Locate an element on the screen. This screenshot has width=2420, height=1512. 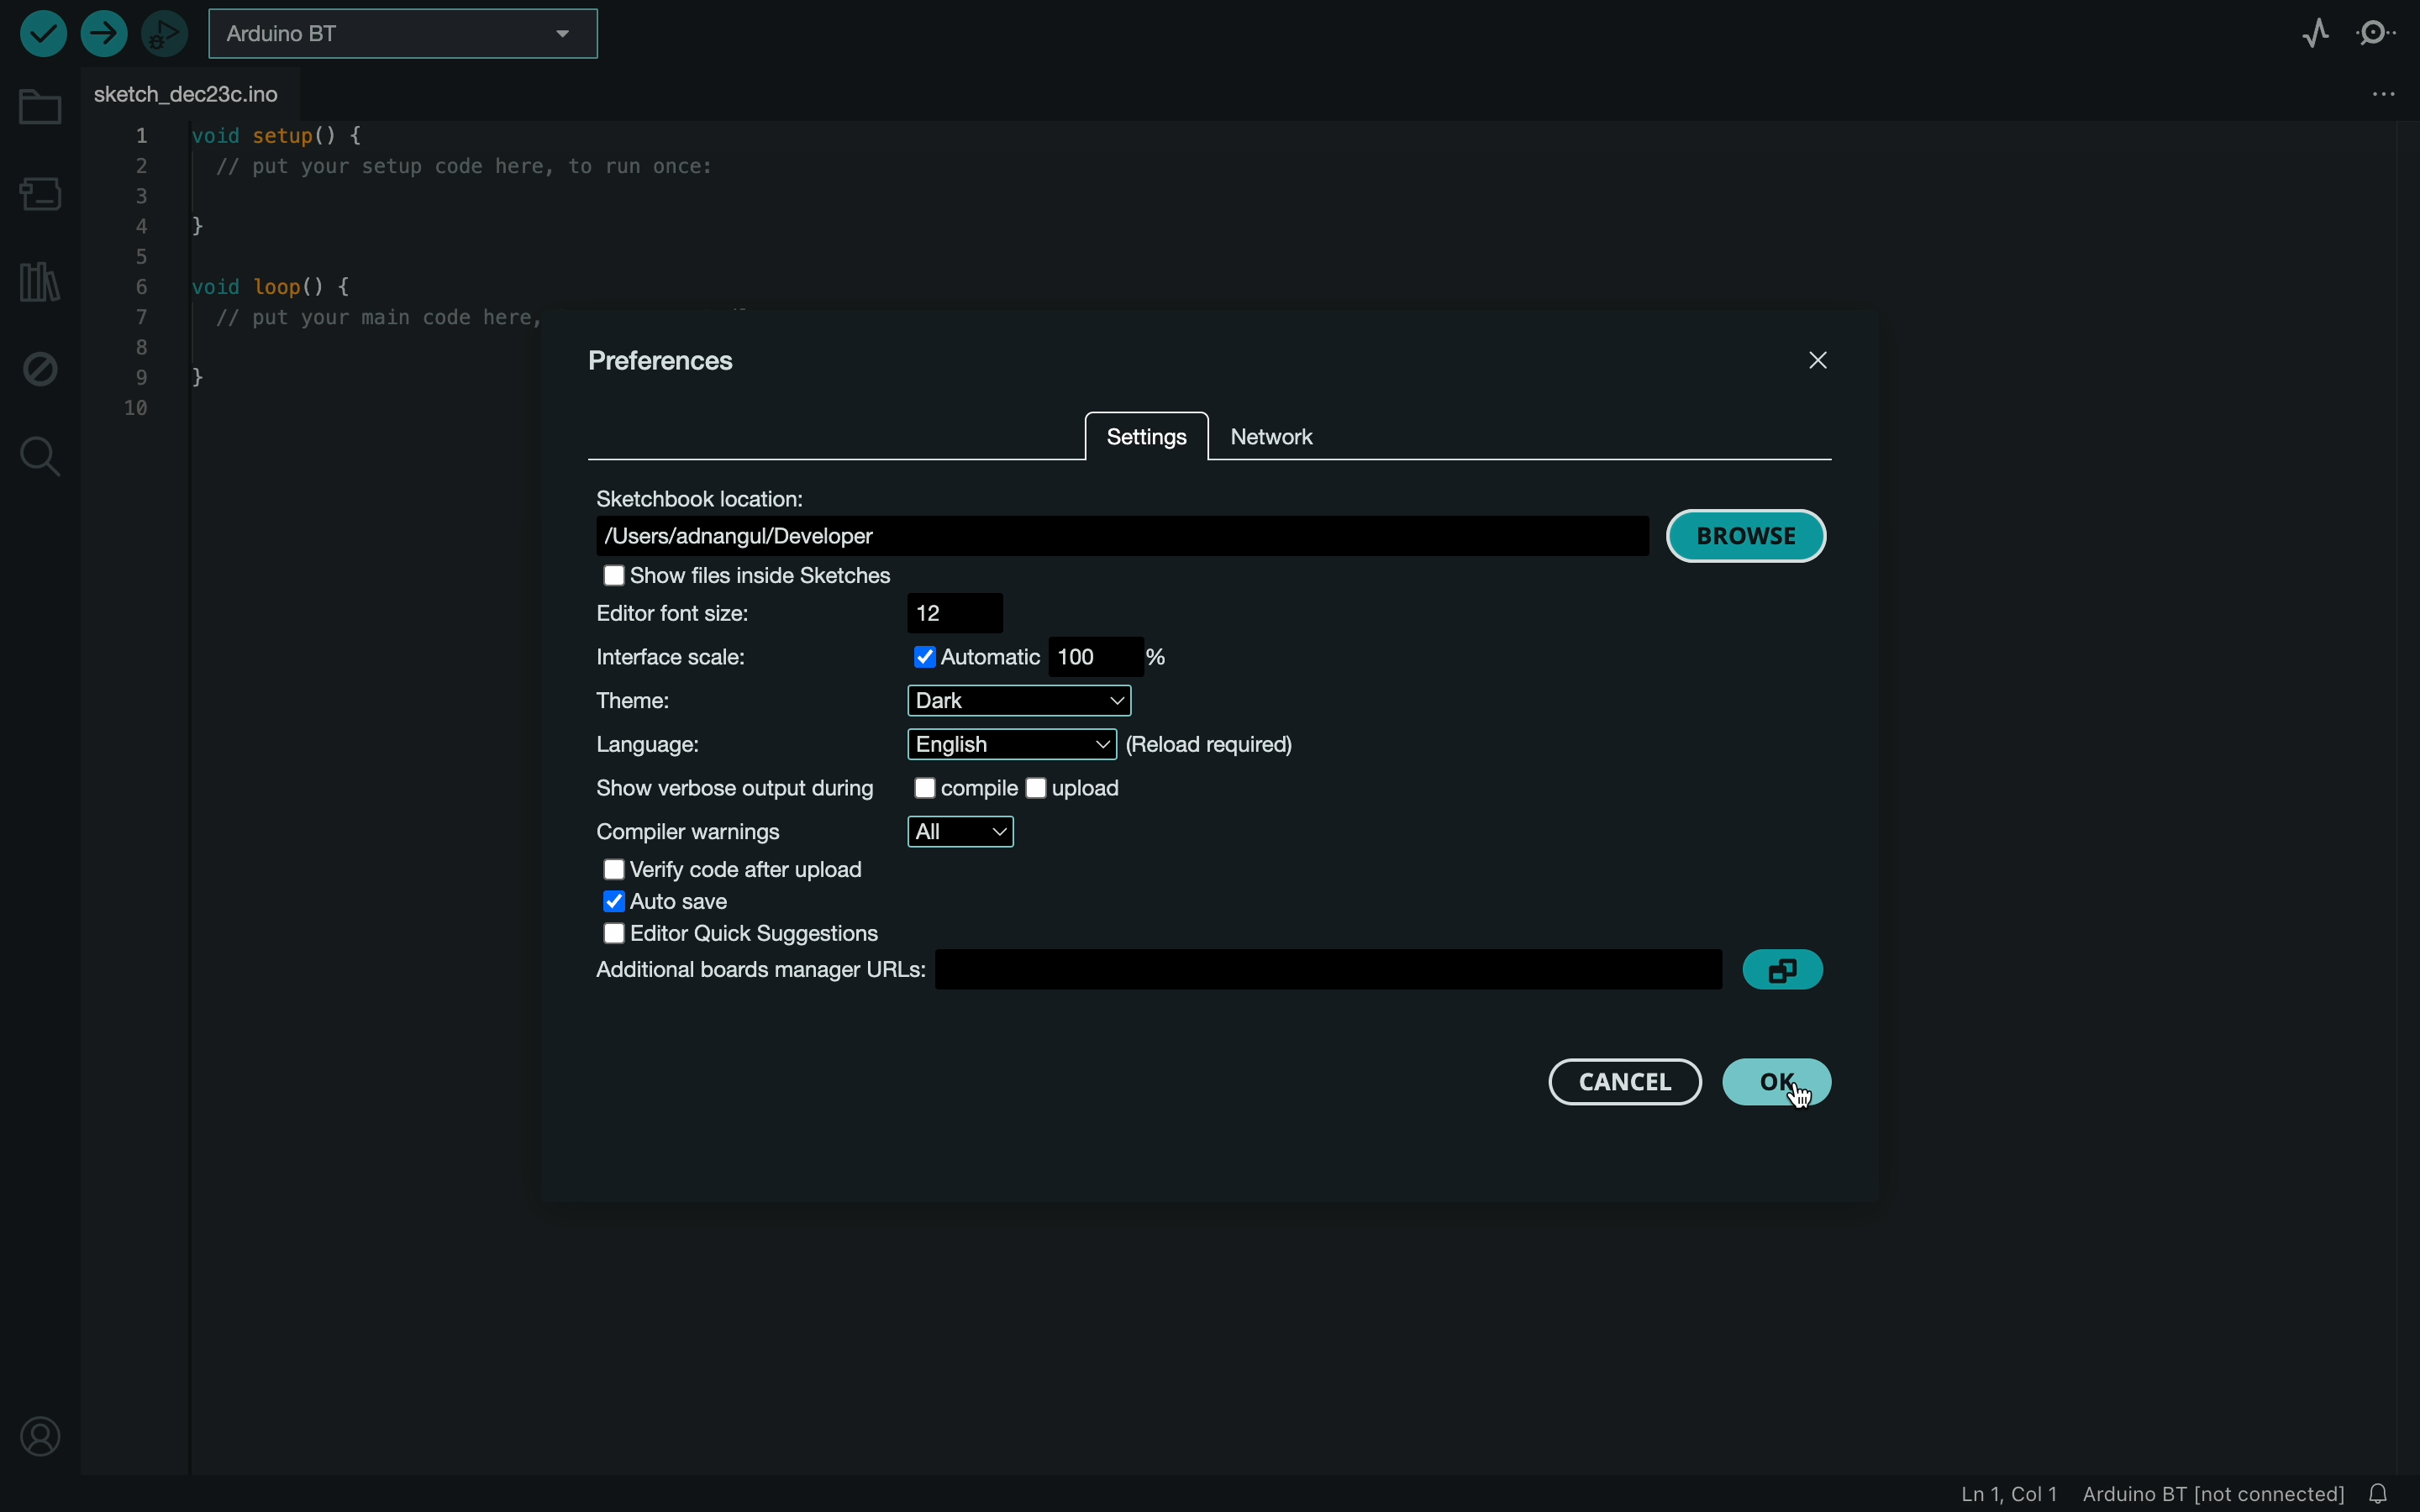
copy is located at coordinates (1741, 967).